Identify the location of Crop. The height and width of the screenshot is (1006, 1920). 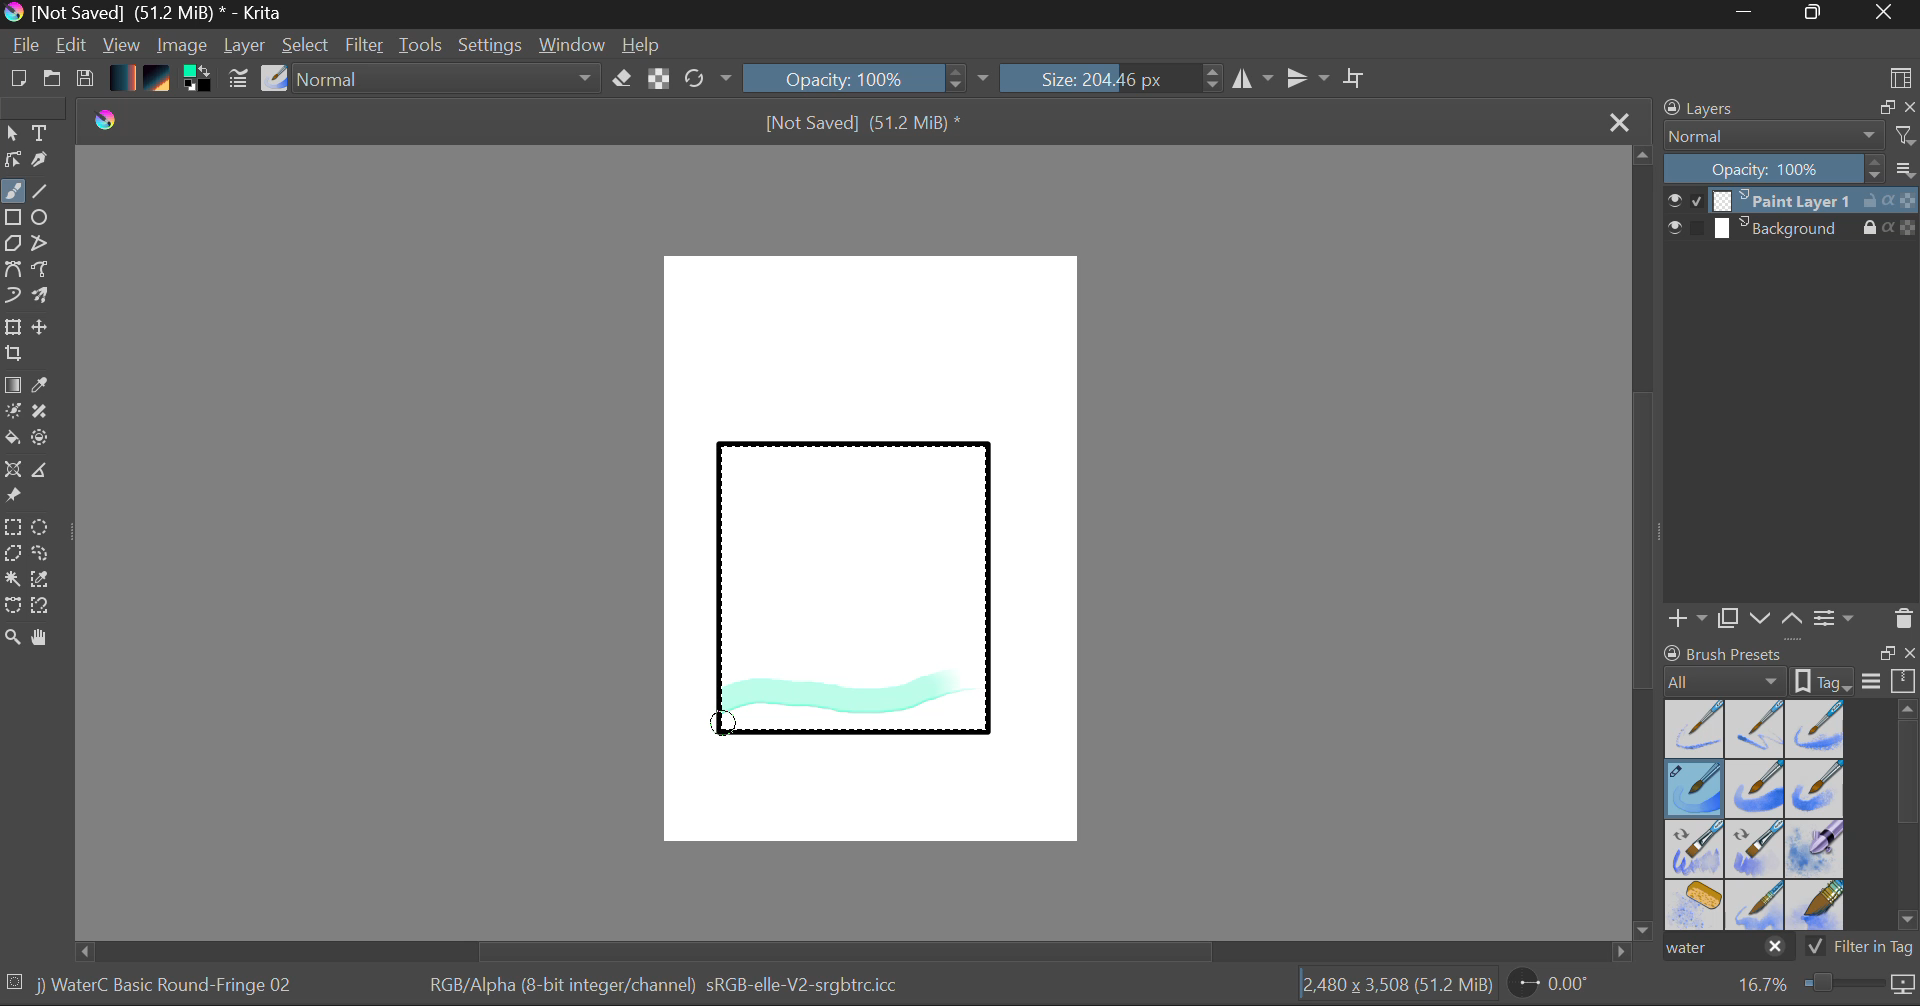
(1357, 78).